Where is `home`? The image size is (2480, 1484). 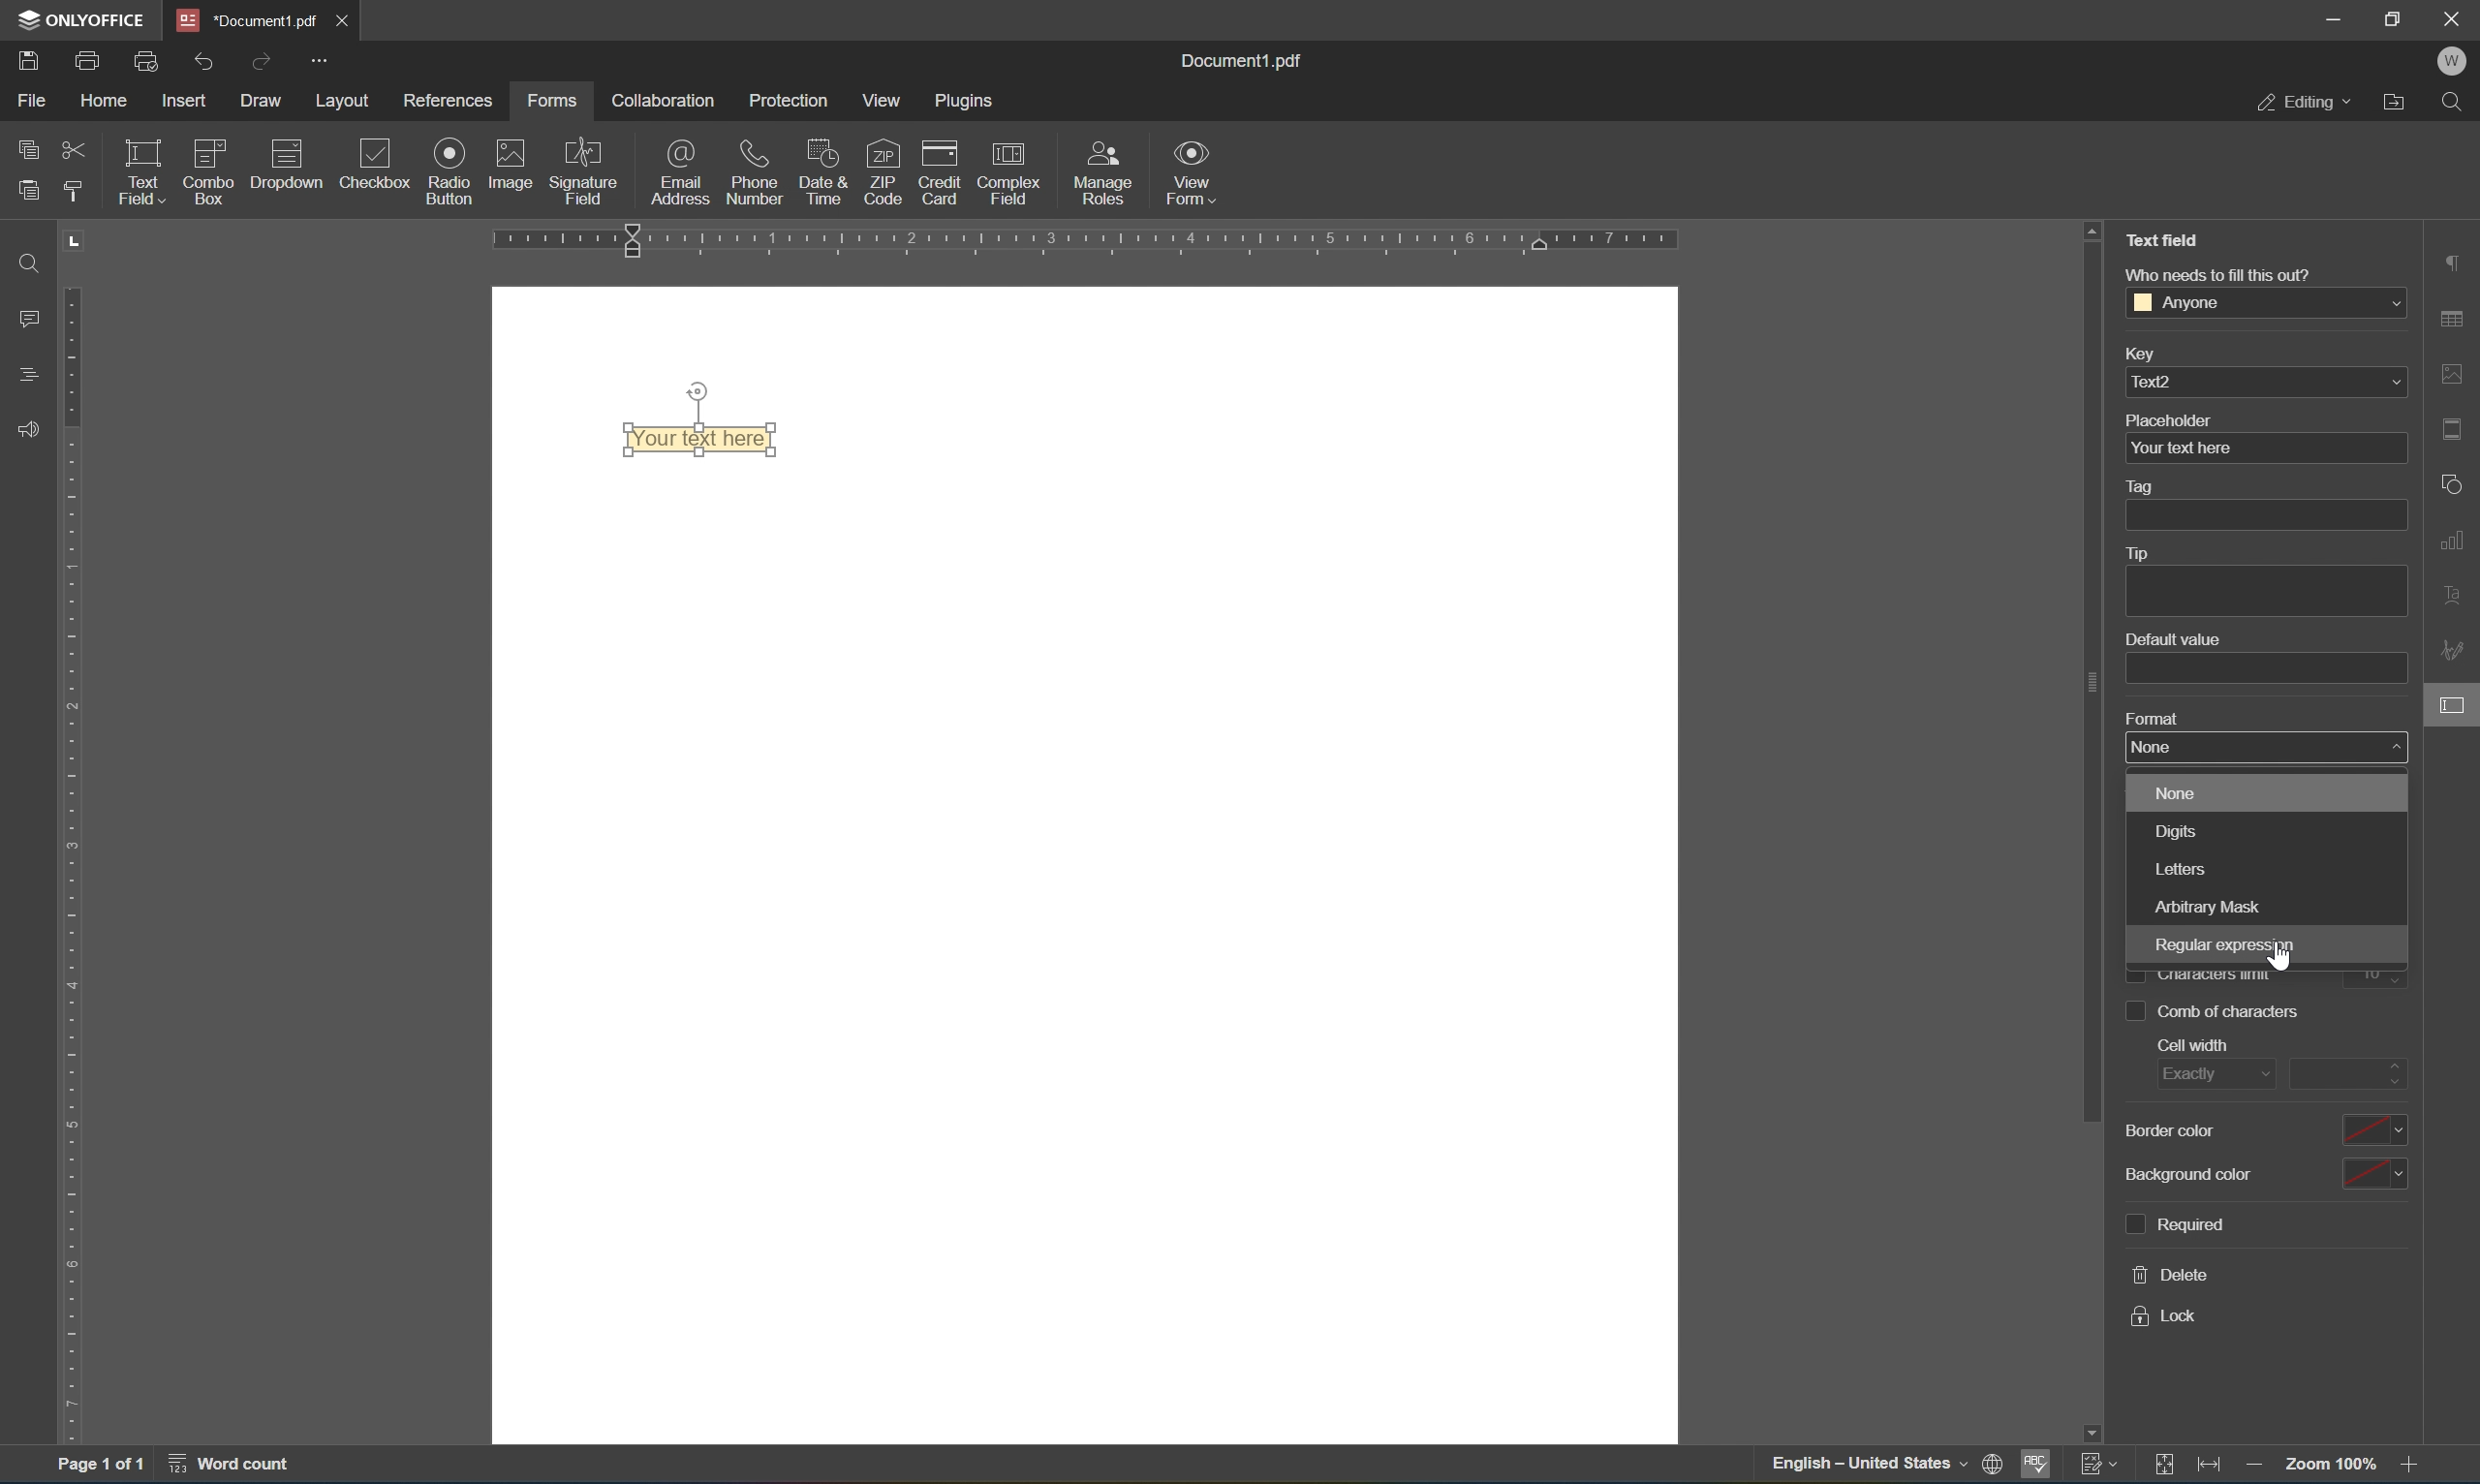 home is located at coordinates (106, 98).